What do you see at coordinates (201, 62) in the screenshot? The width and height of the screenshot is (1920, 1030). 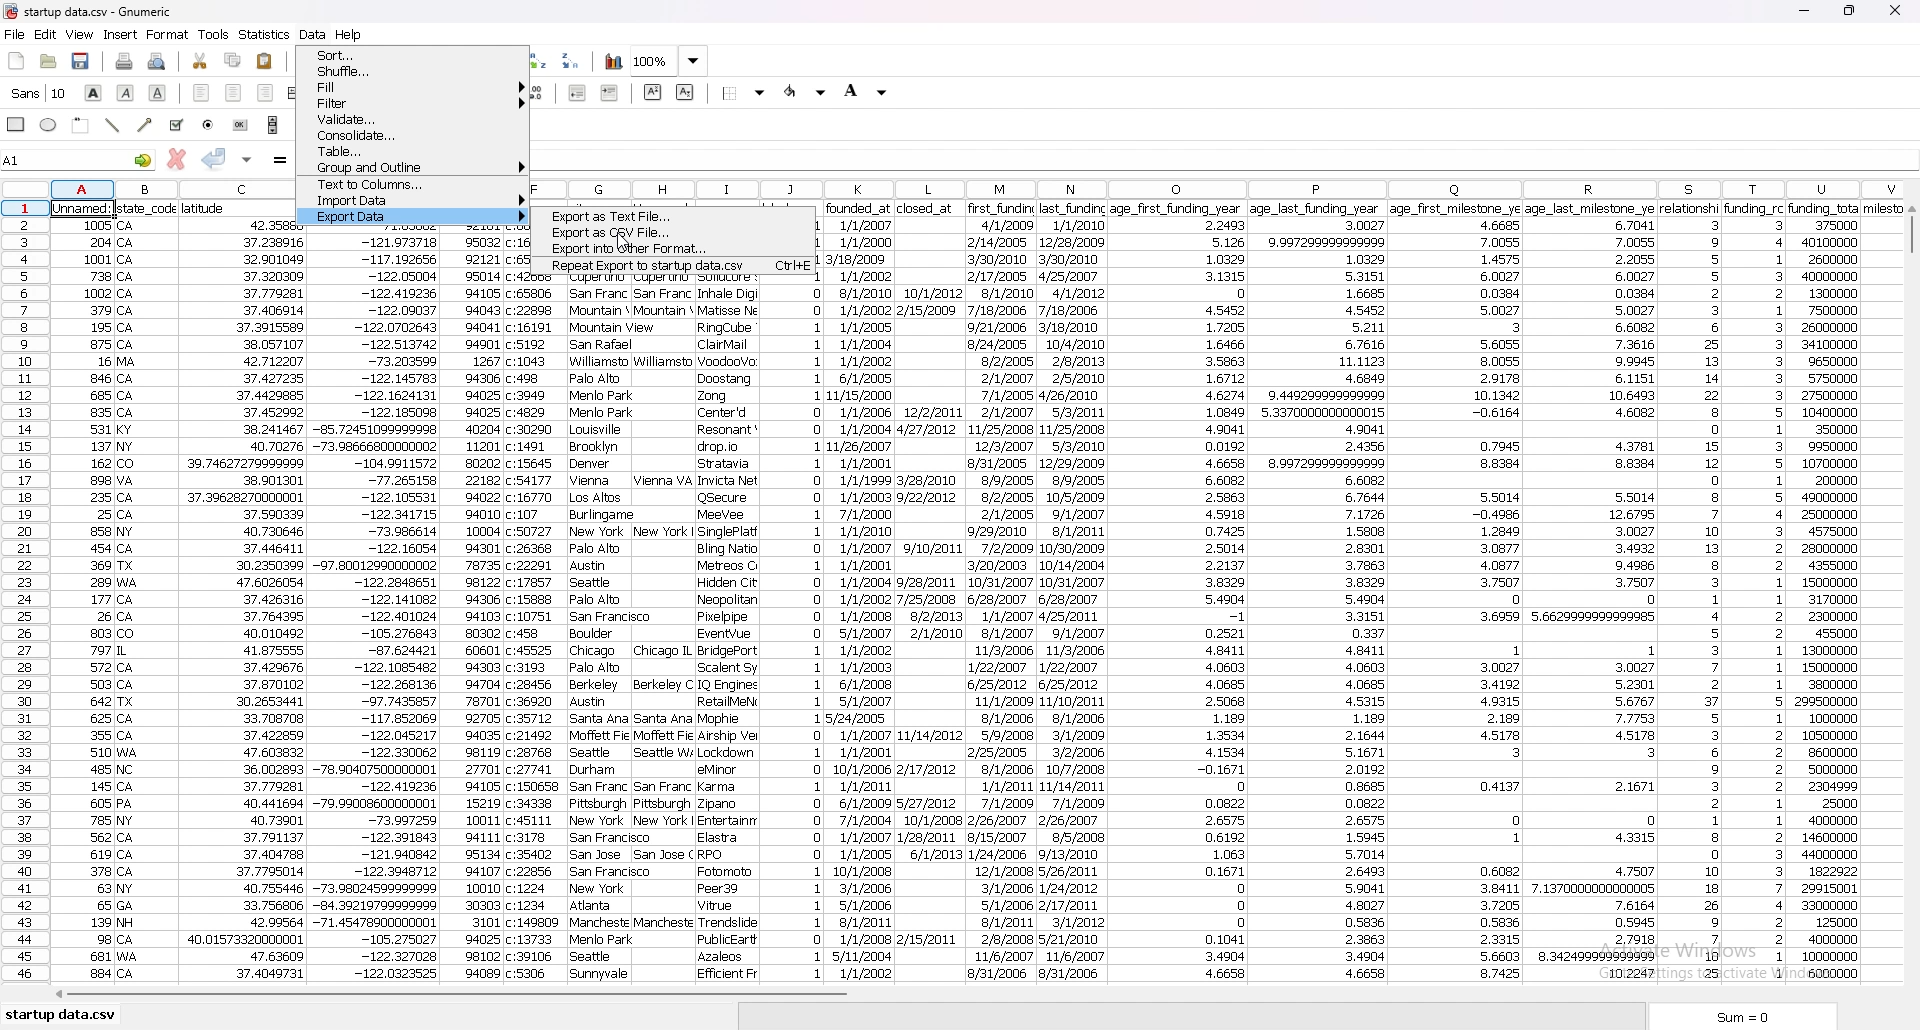 I see `cut` at bounding box center [201, 62].